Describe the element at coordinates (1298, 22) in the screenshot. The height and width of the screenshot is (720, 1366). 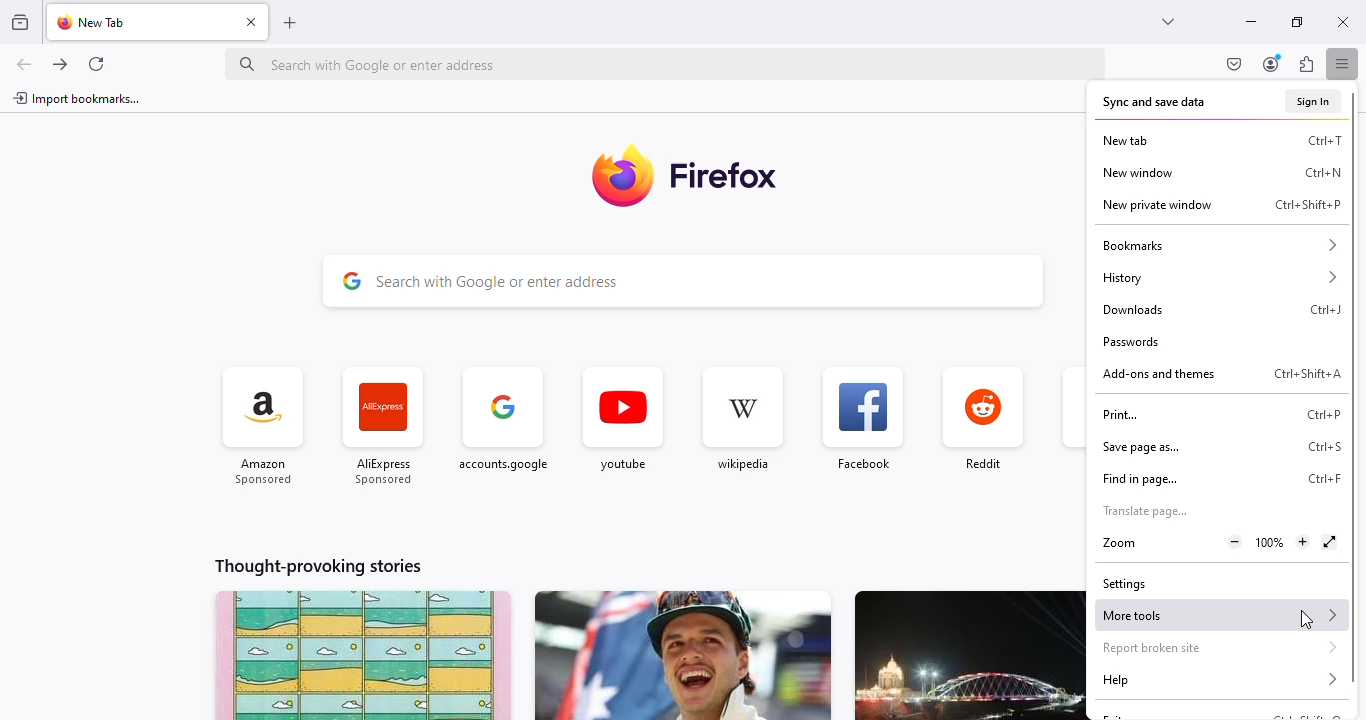
I see `maximize` at that location.